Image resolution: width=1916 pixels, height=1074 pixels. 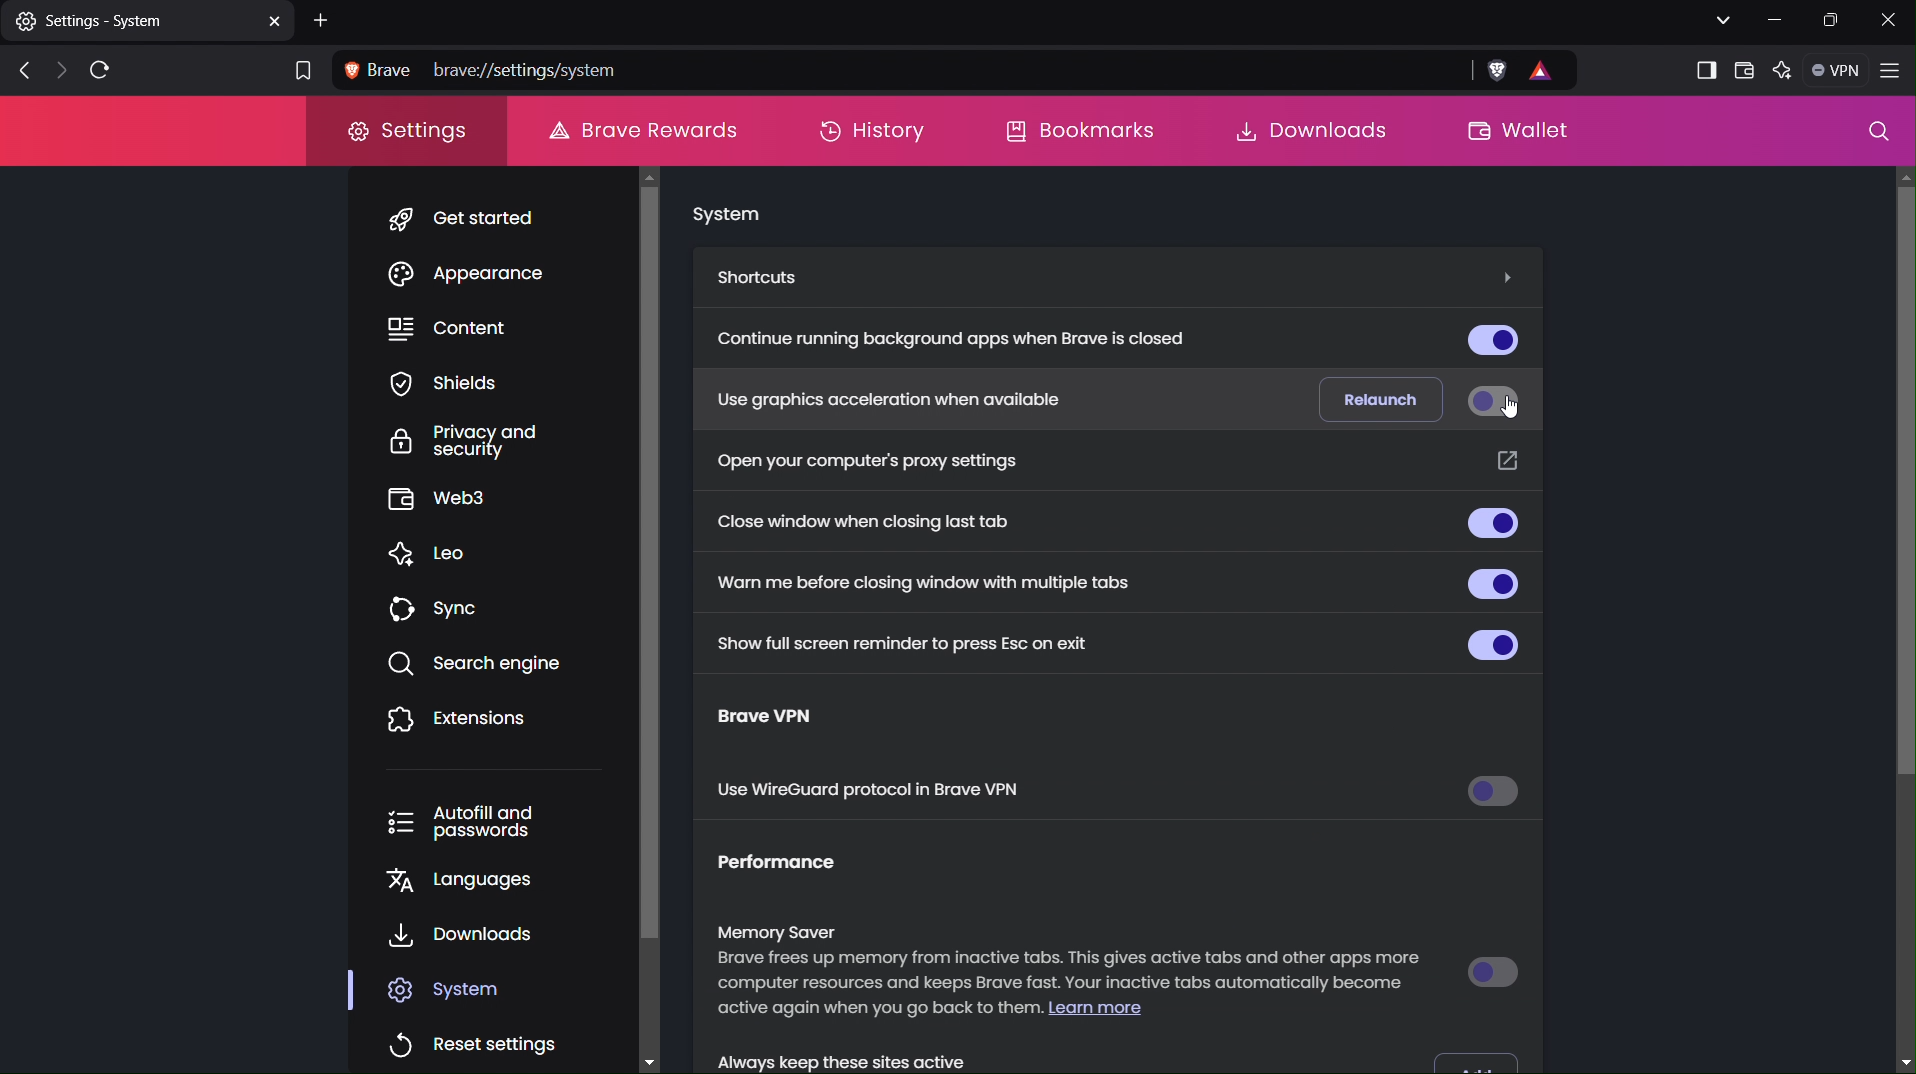 I want to click on Open your computer's proxy settings, so click(x=868, y=460).